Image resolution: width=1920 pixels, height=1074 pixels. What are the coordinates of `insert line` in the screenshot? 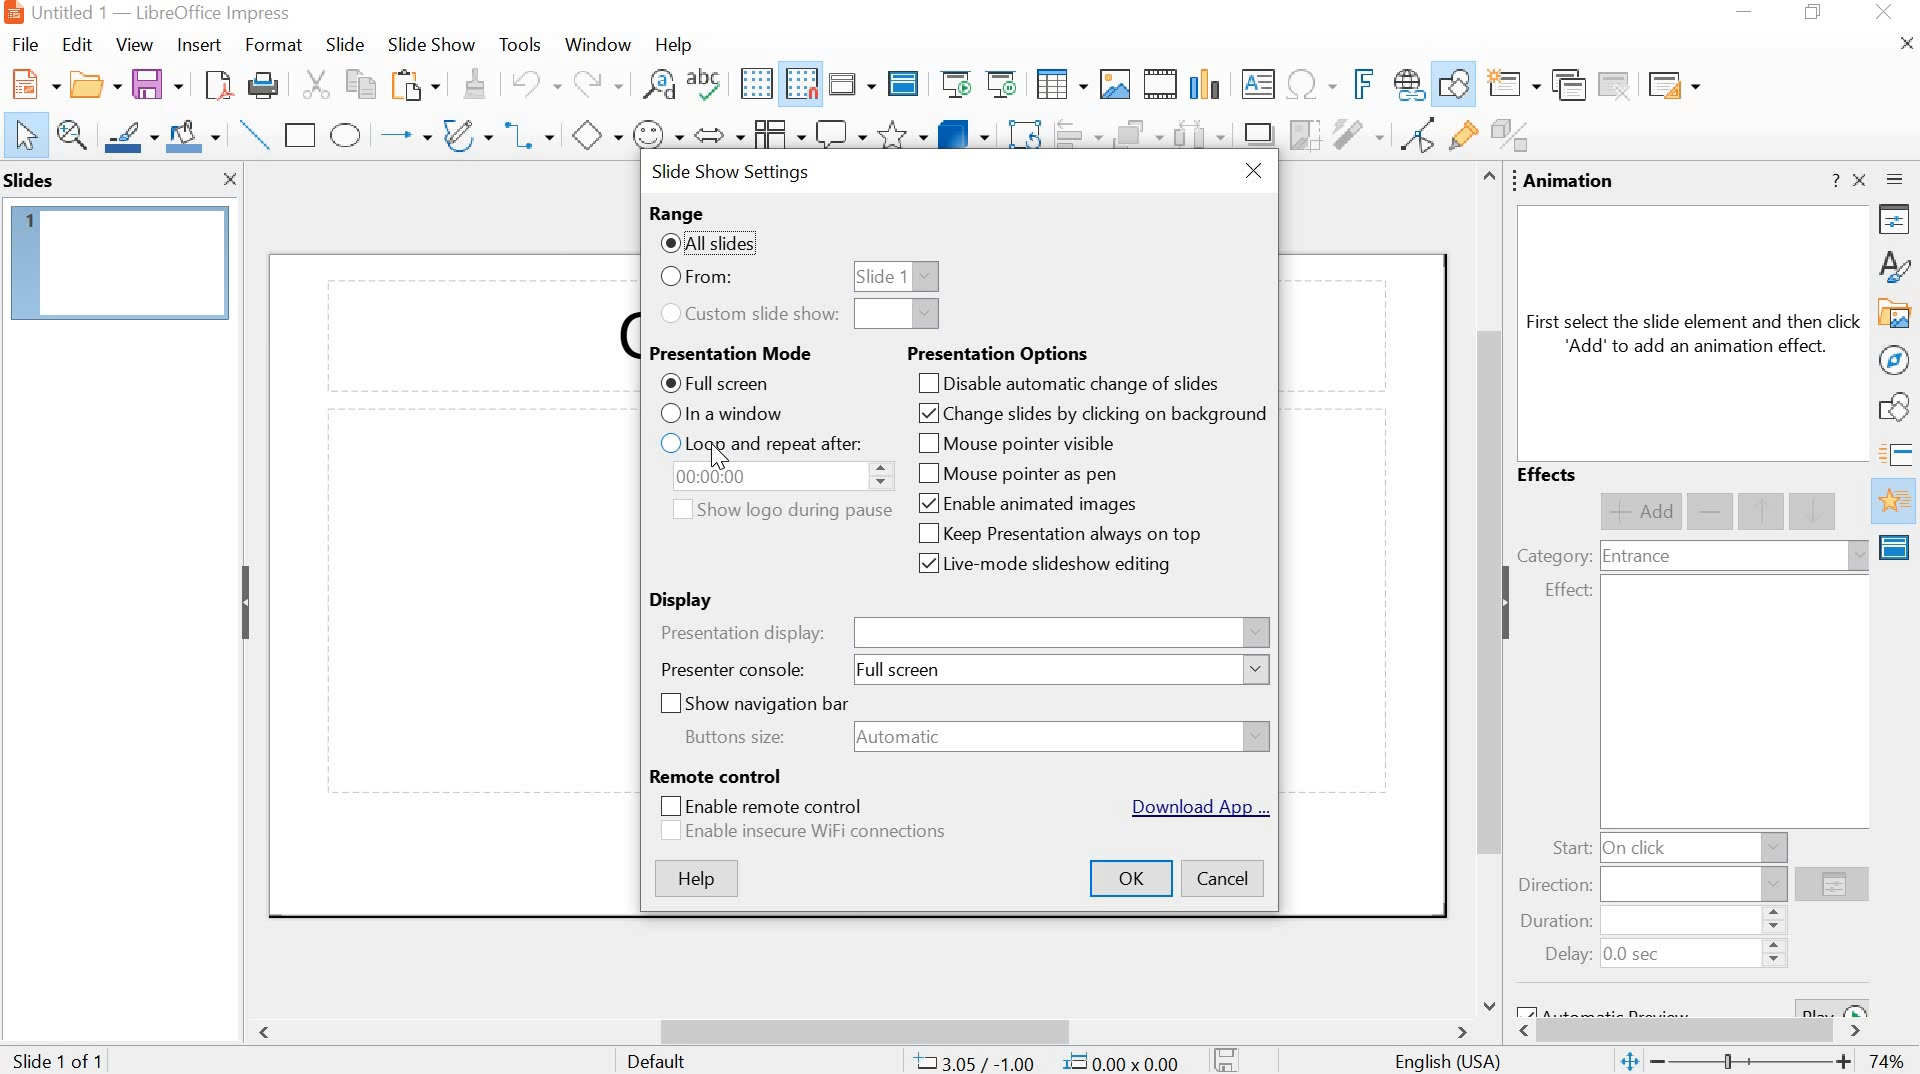 It's located at (255, 135).